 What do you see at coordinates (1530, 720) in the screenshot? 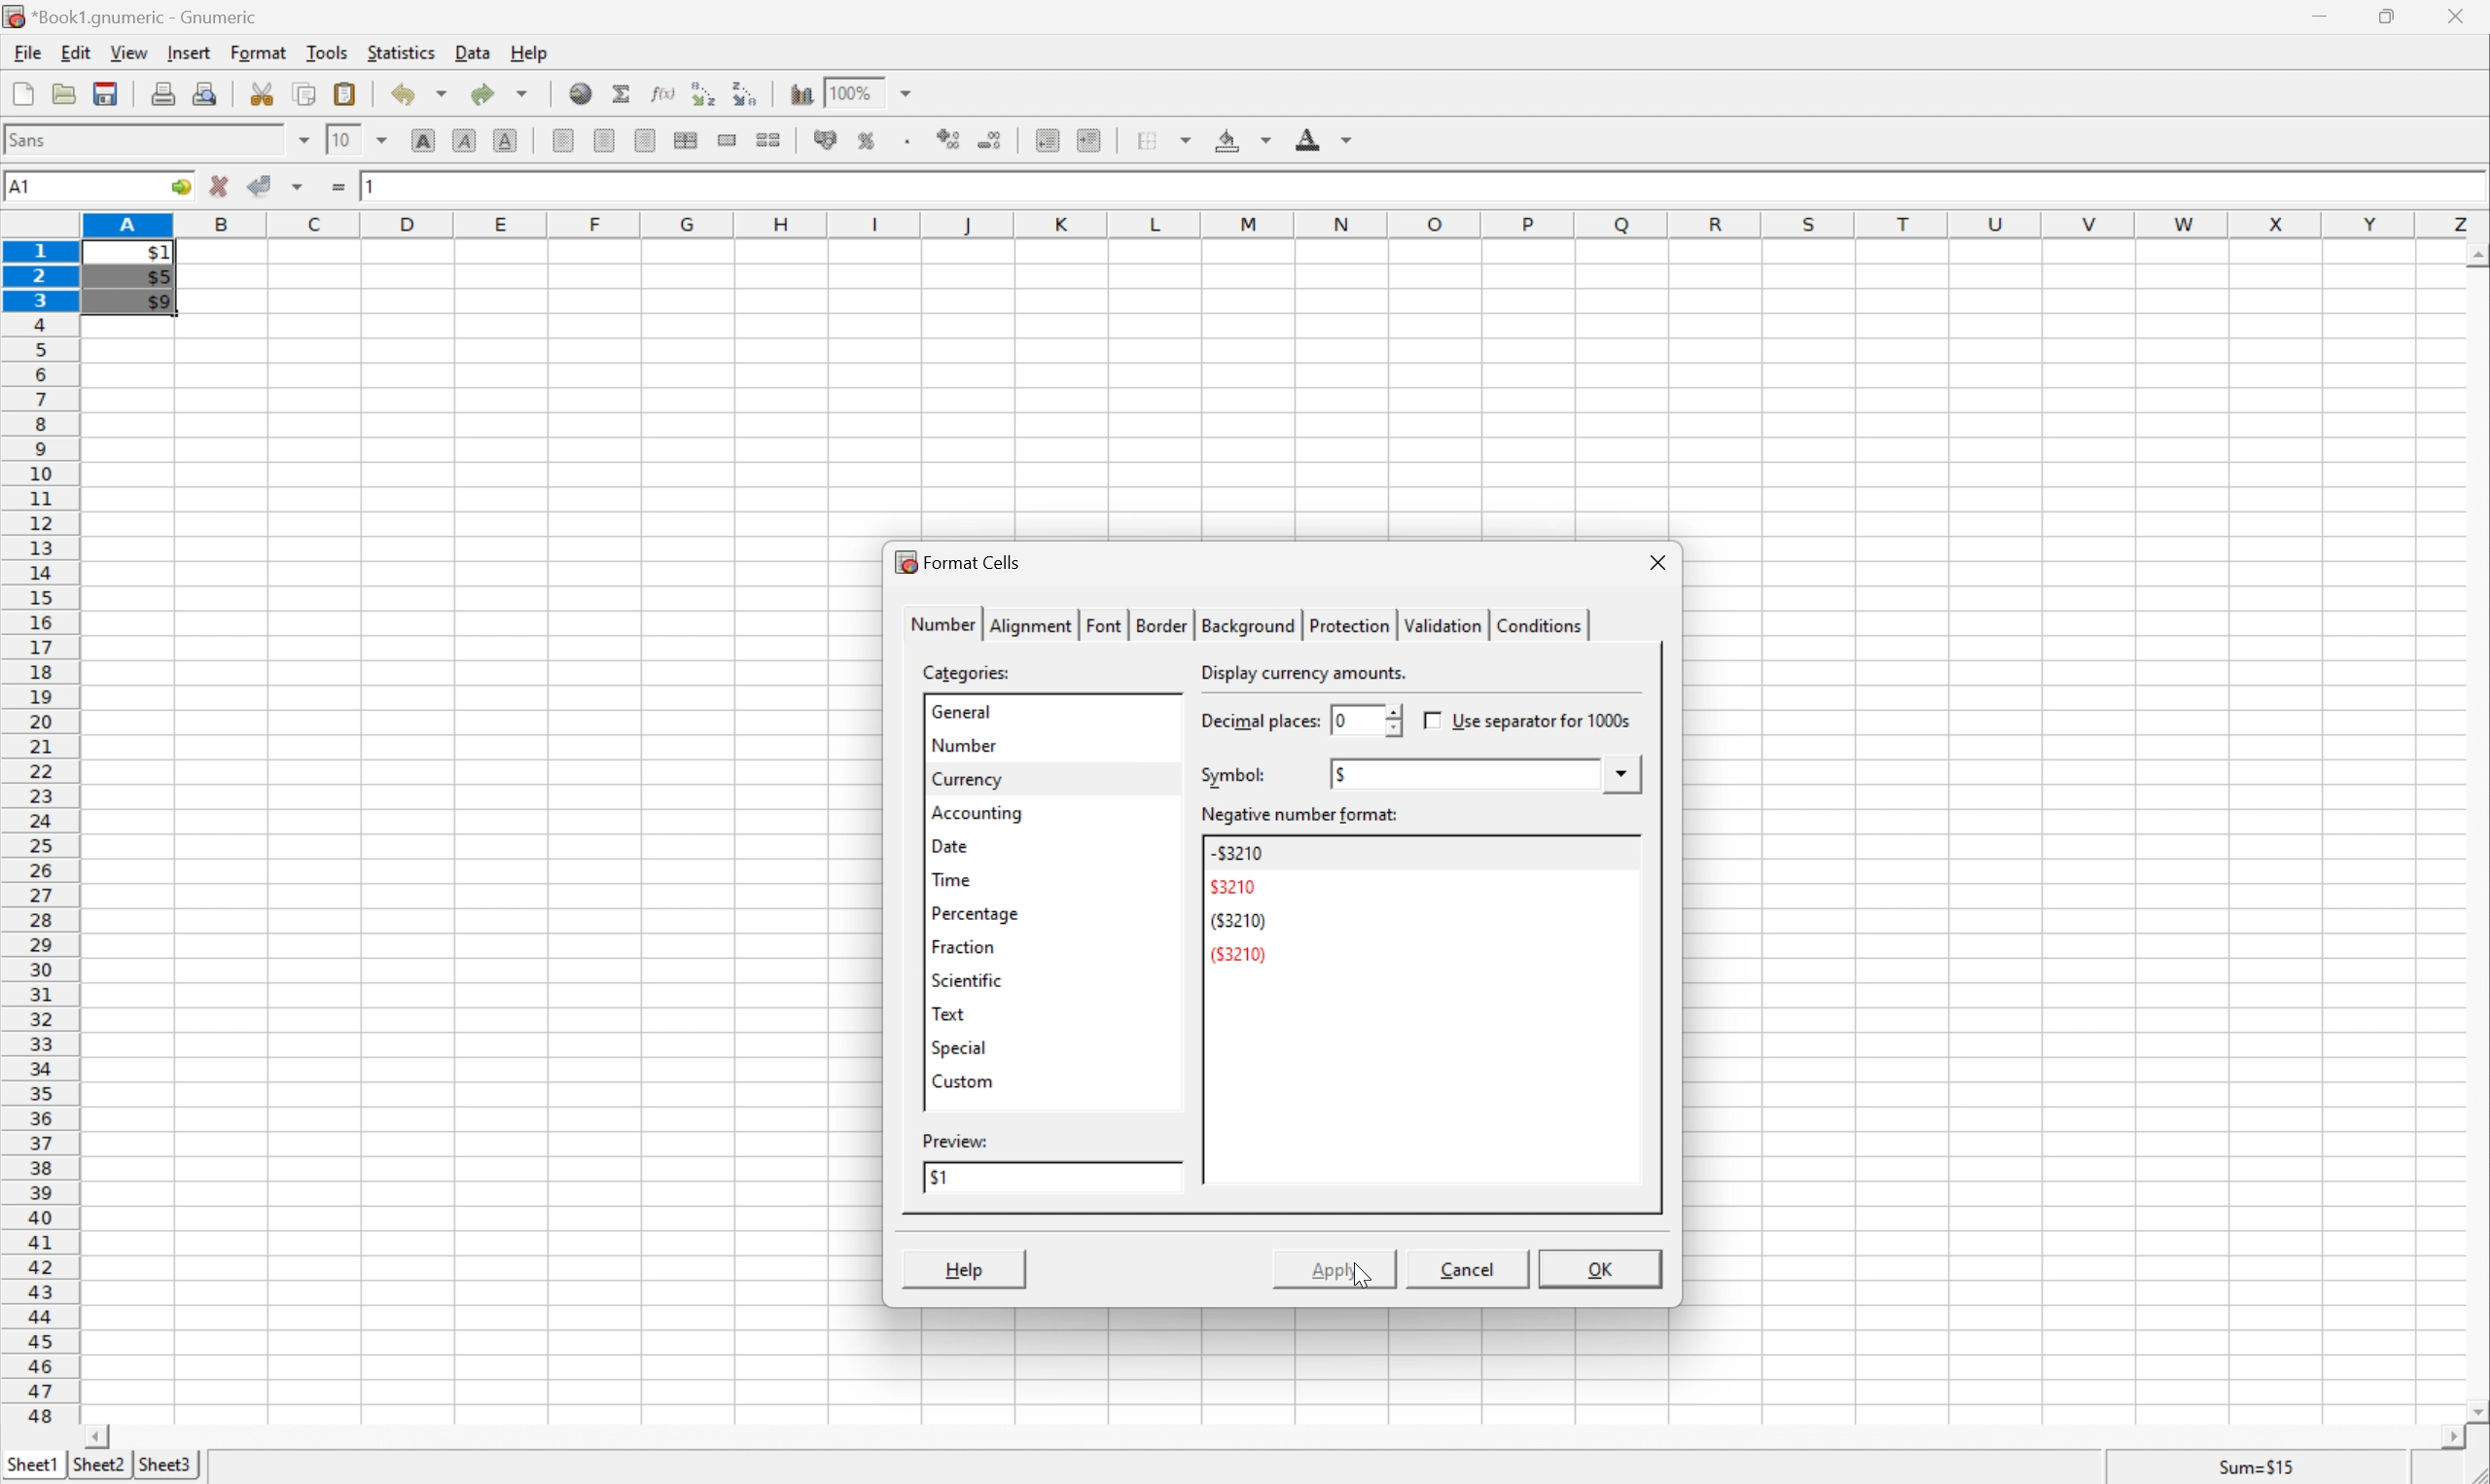
I see `use separator for 1000s` at bounding box center [1530, 720].